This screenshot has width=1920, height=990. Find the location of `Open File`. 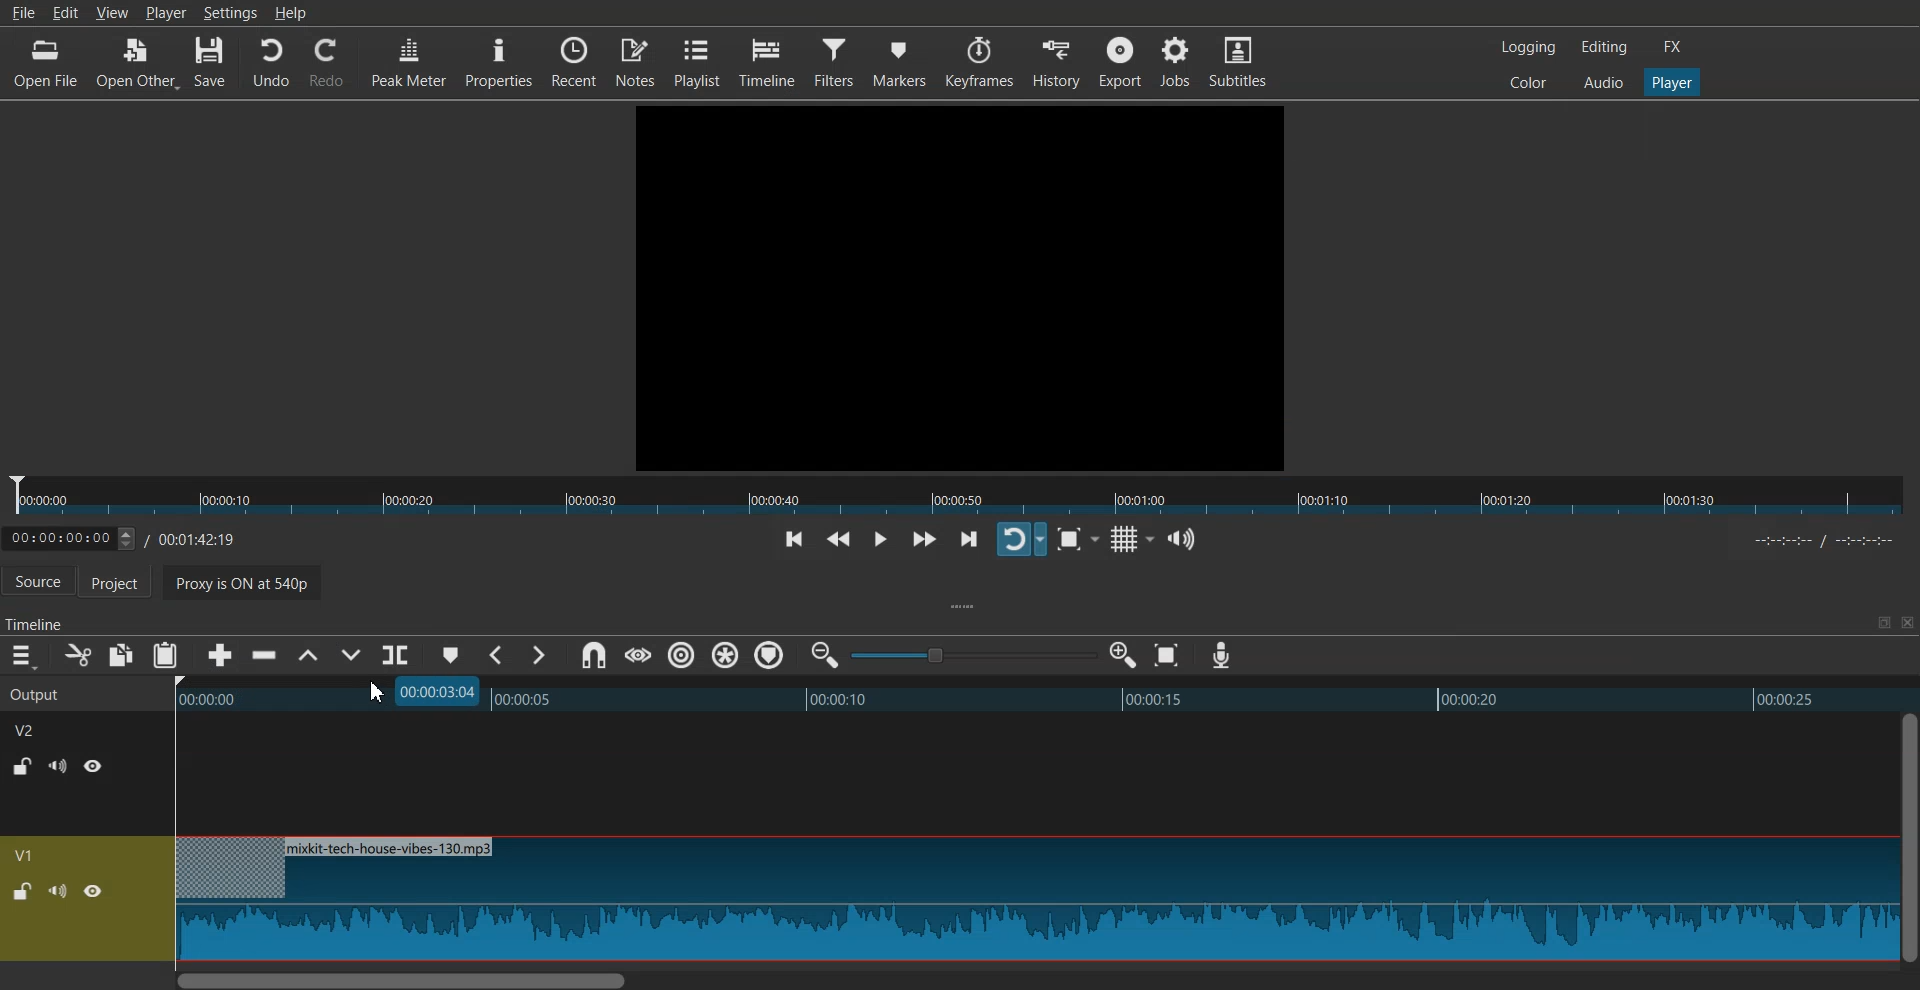

Open File is located at coordinates (48, 63).